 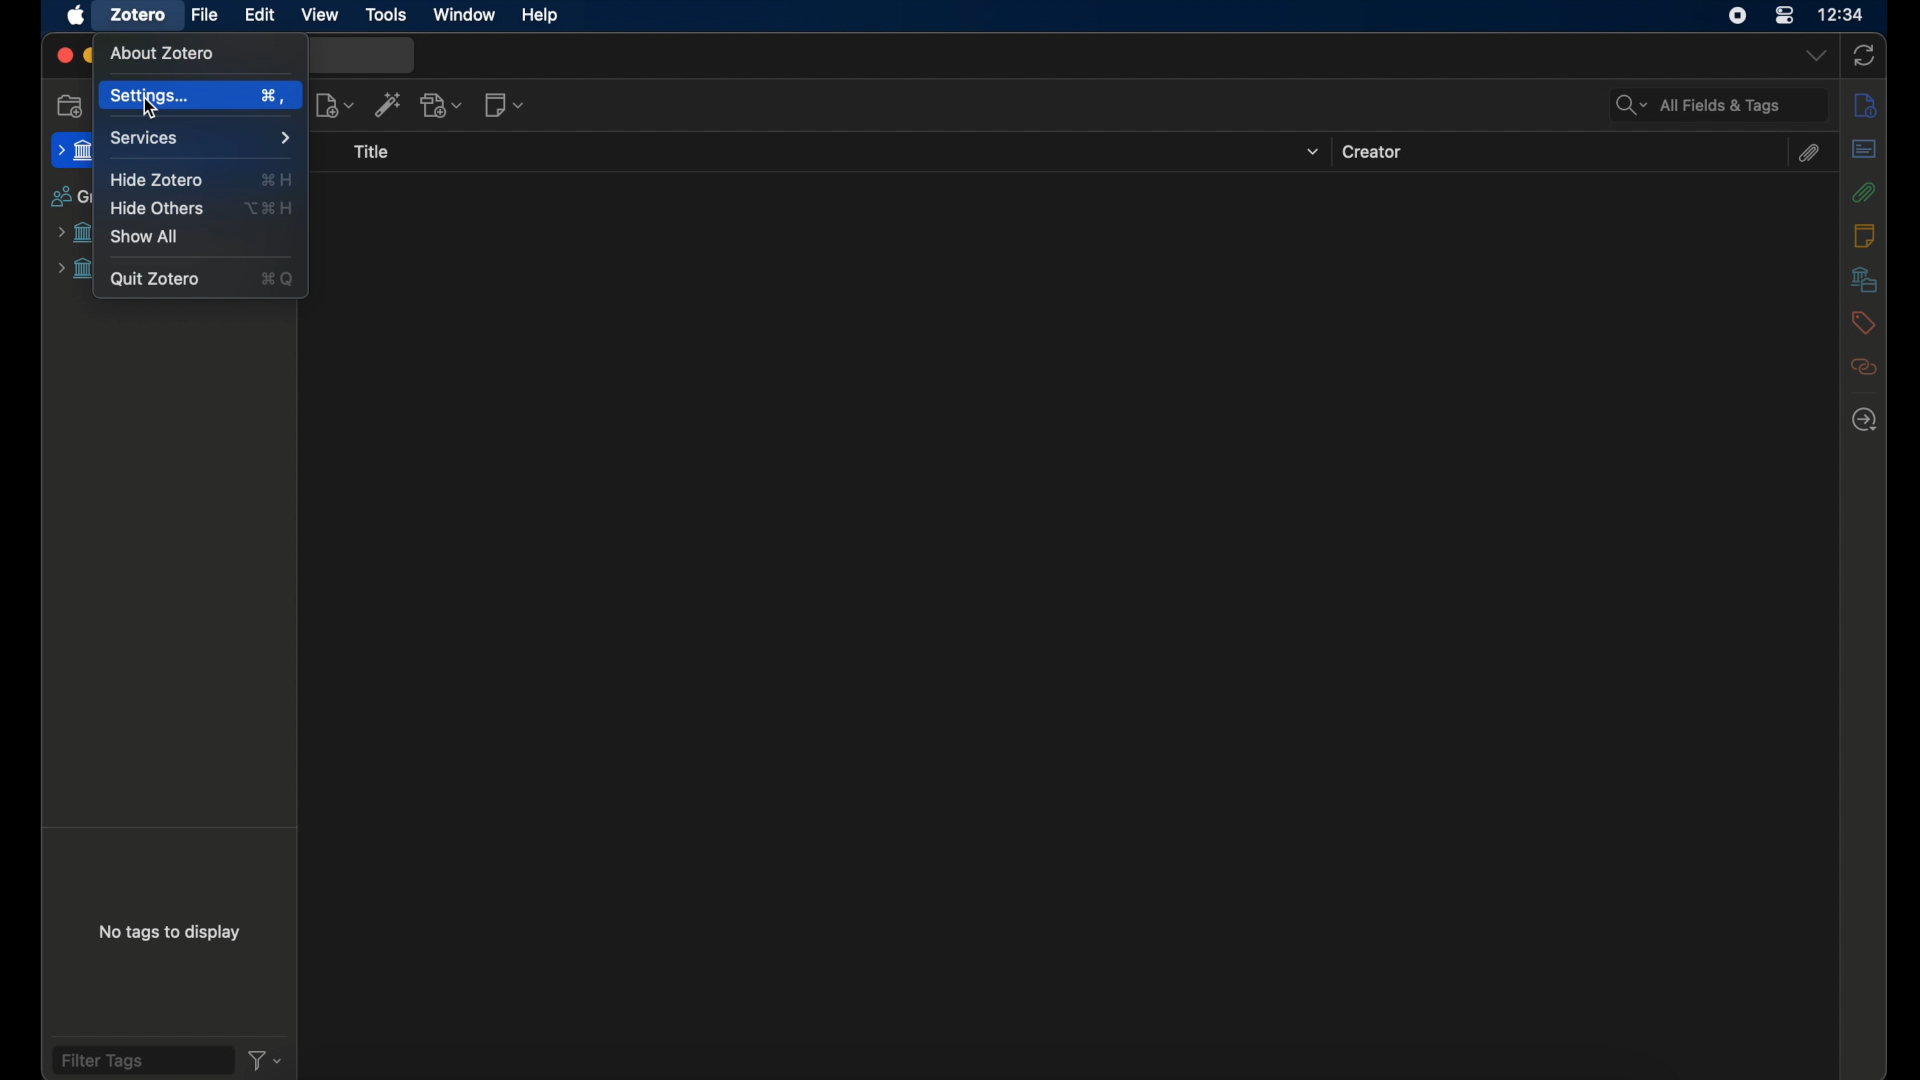 I want to click on add attachment, so click(x=443, y=105).